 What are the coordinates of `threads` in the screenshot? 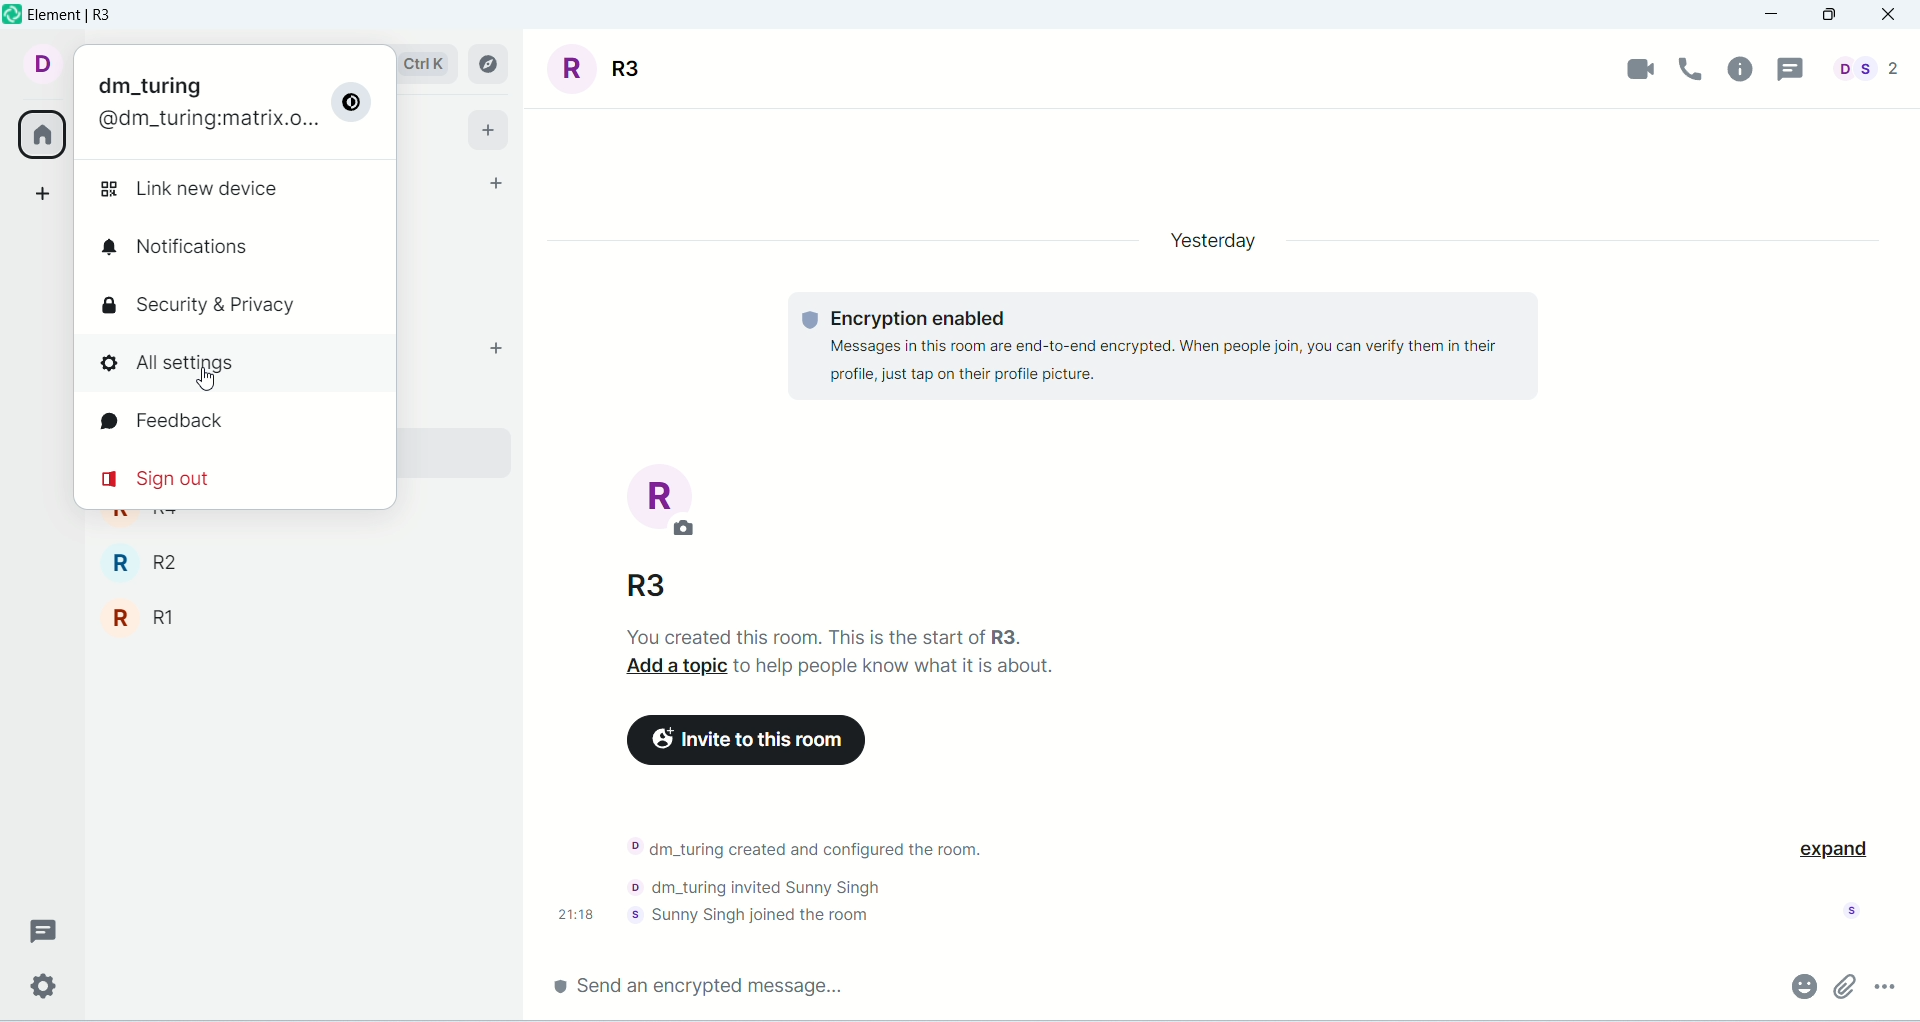 It's located at (1787, 70).